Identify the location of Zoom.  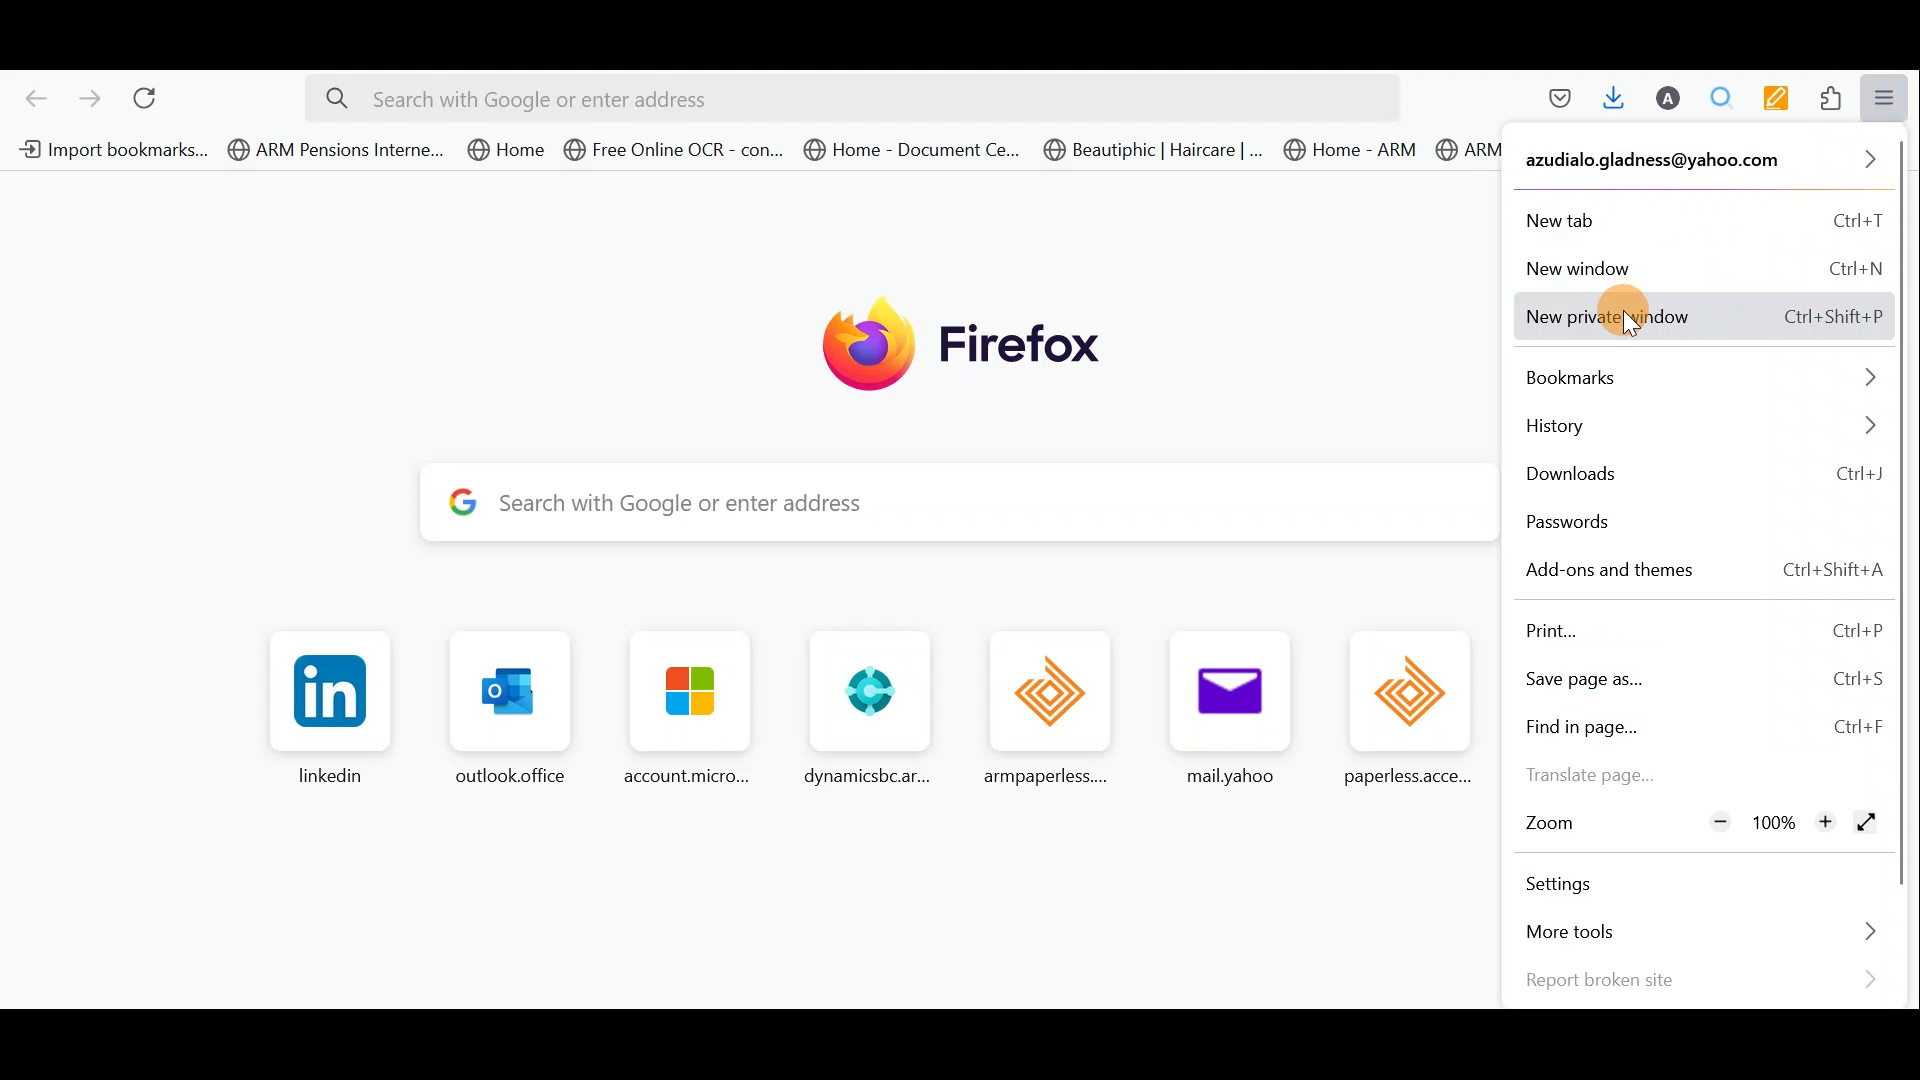
(1552, 825).